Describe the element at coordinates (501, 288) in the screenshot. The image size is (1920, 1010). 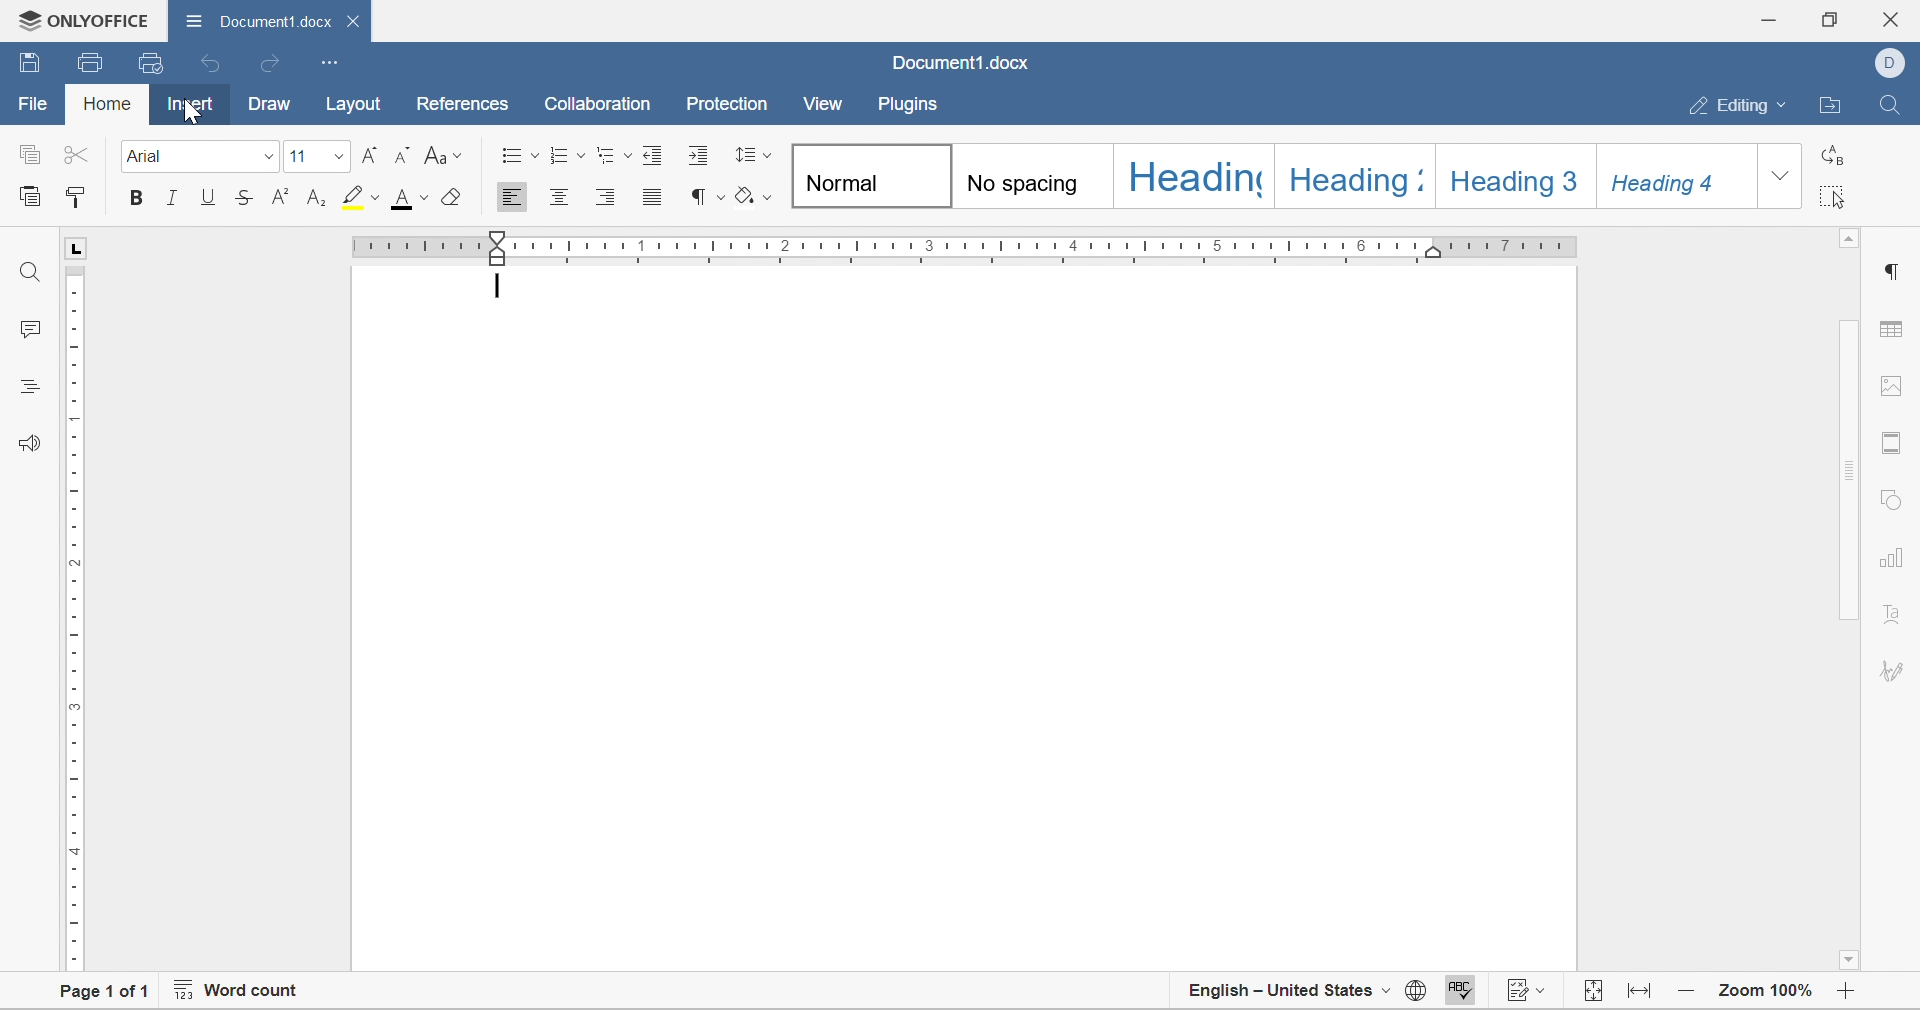
I see `Typing cursor` at that location.